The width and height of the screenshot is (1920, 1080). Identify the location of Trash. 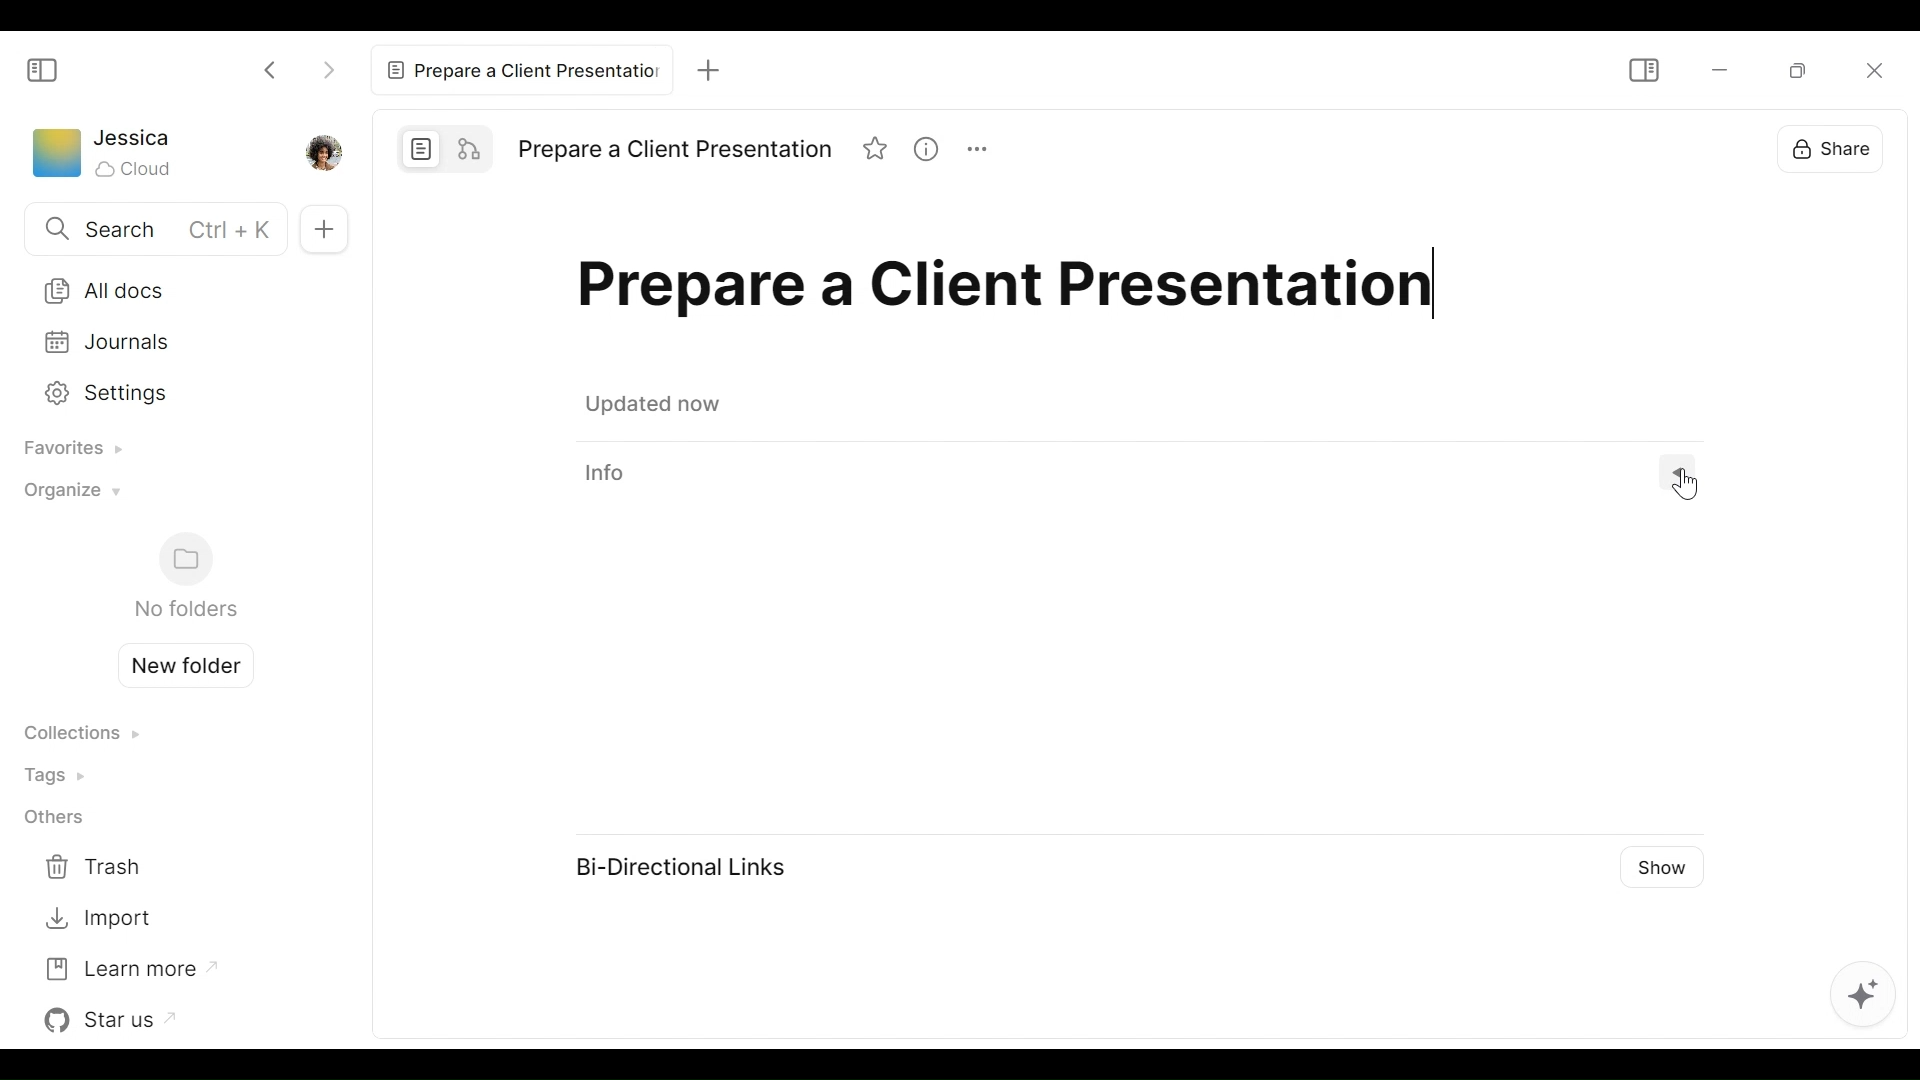
(98, 868).